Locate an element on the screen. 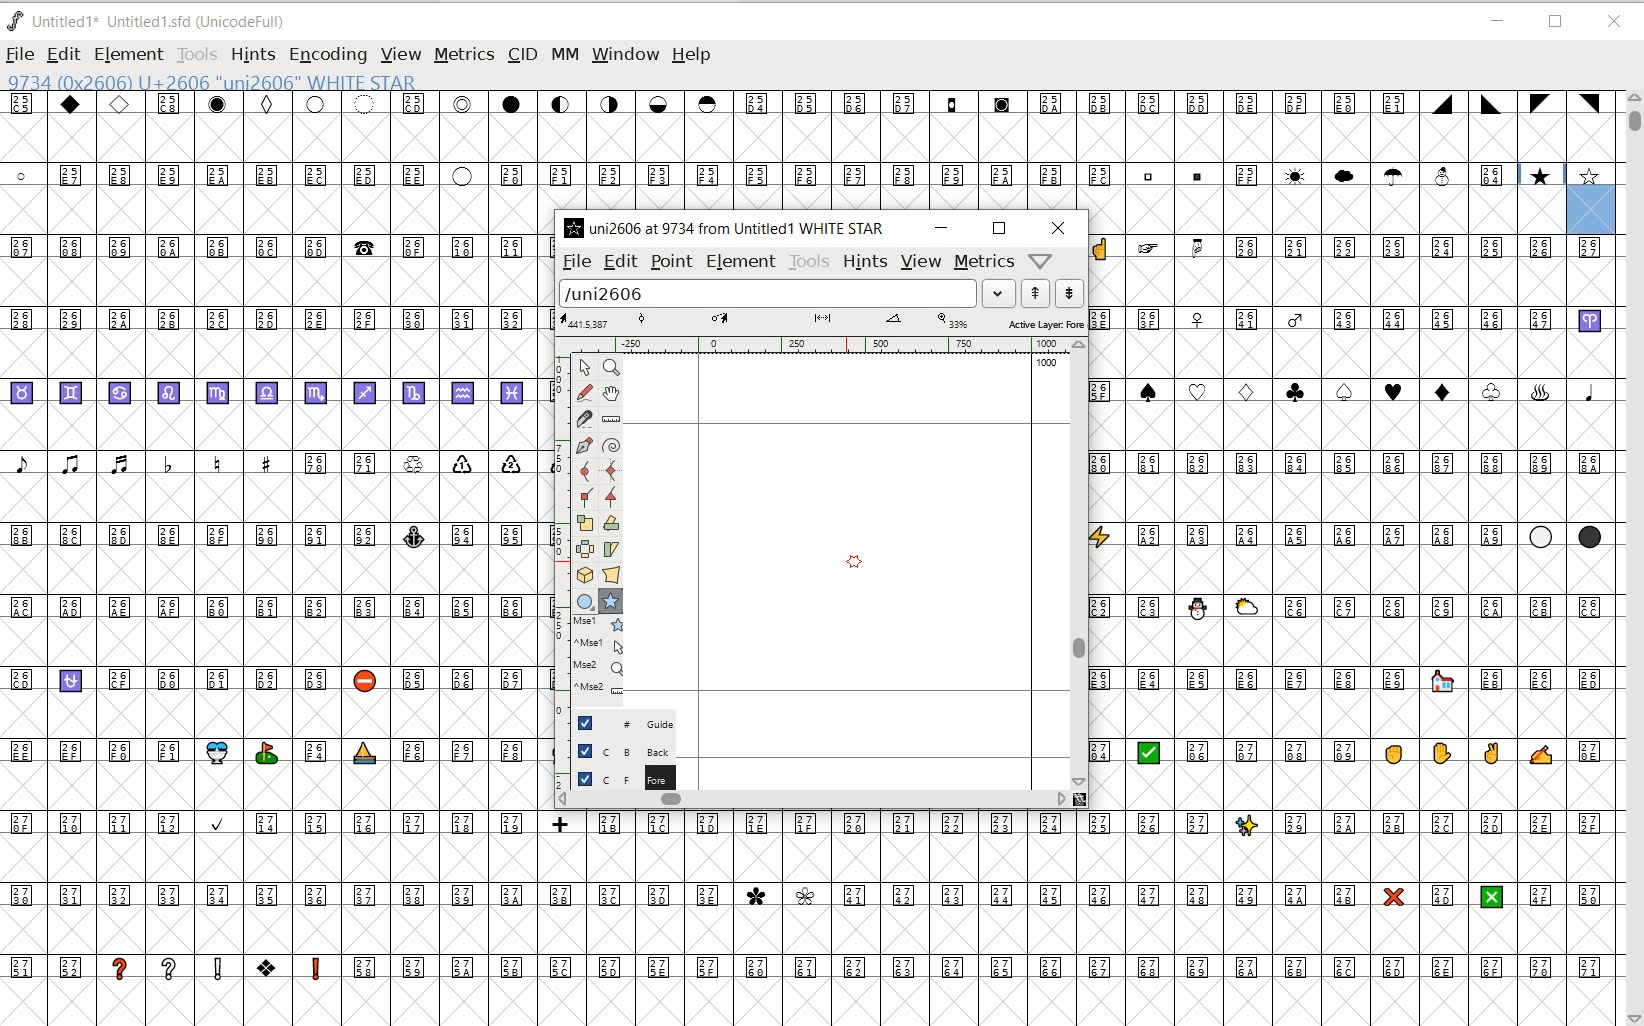 This screenshot has height=1026, width=1644. CLOSE is located at coordinates (1058, 228).